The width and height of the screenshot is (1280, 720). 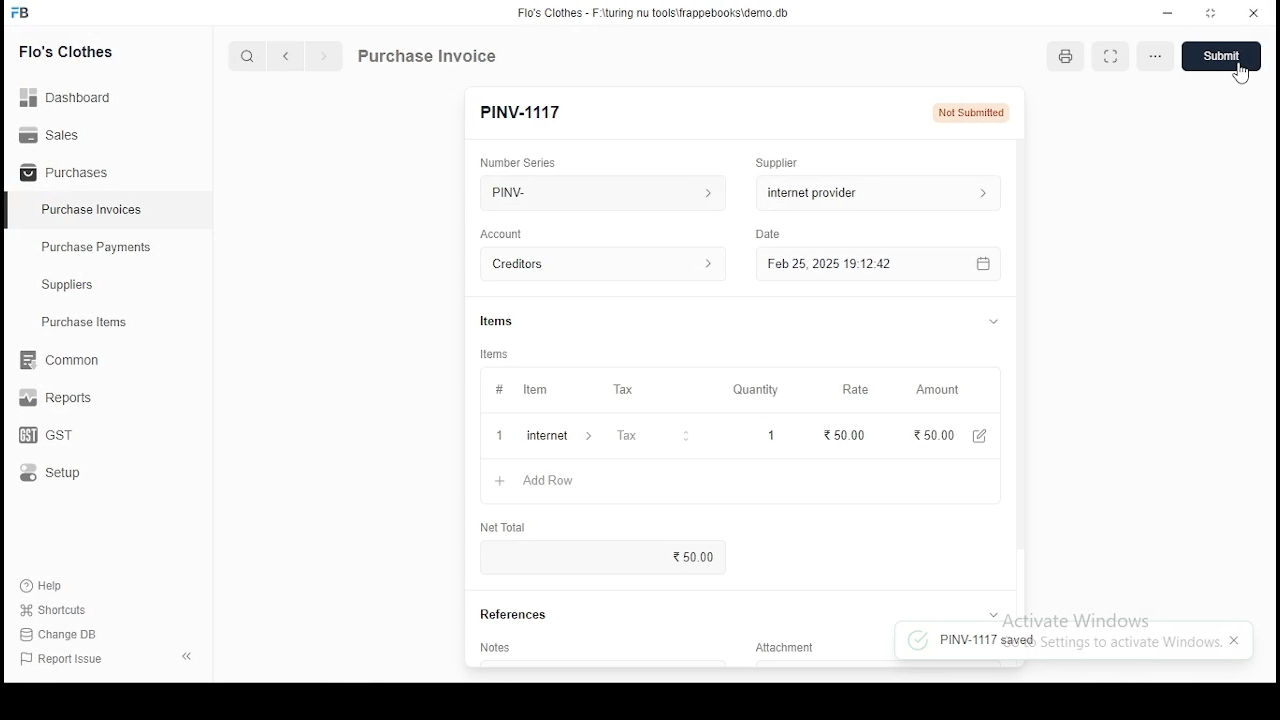 I want to click on print, so click(x=1068, y=56).